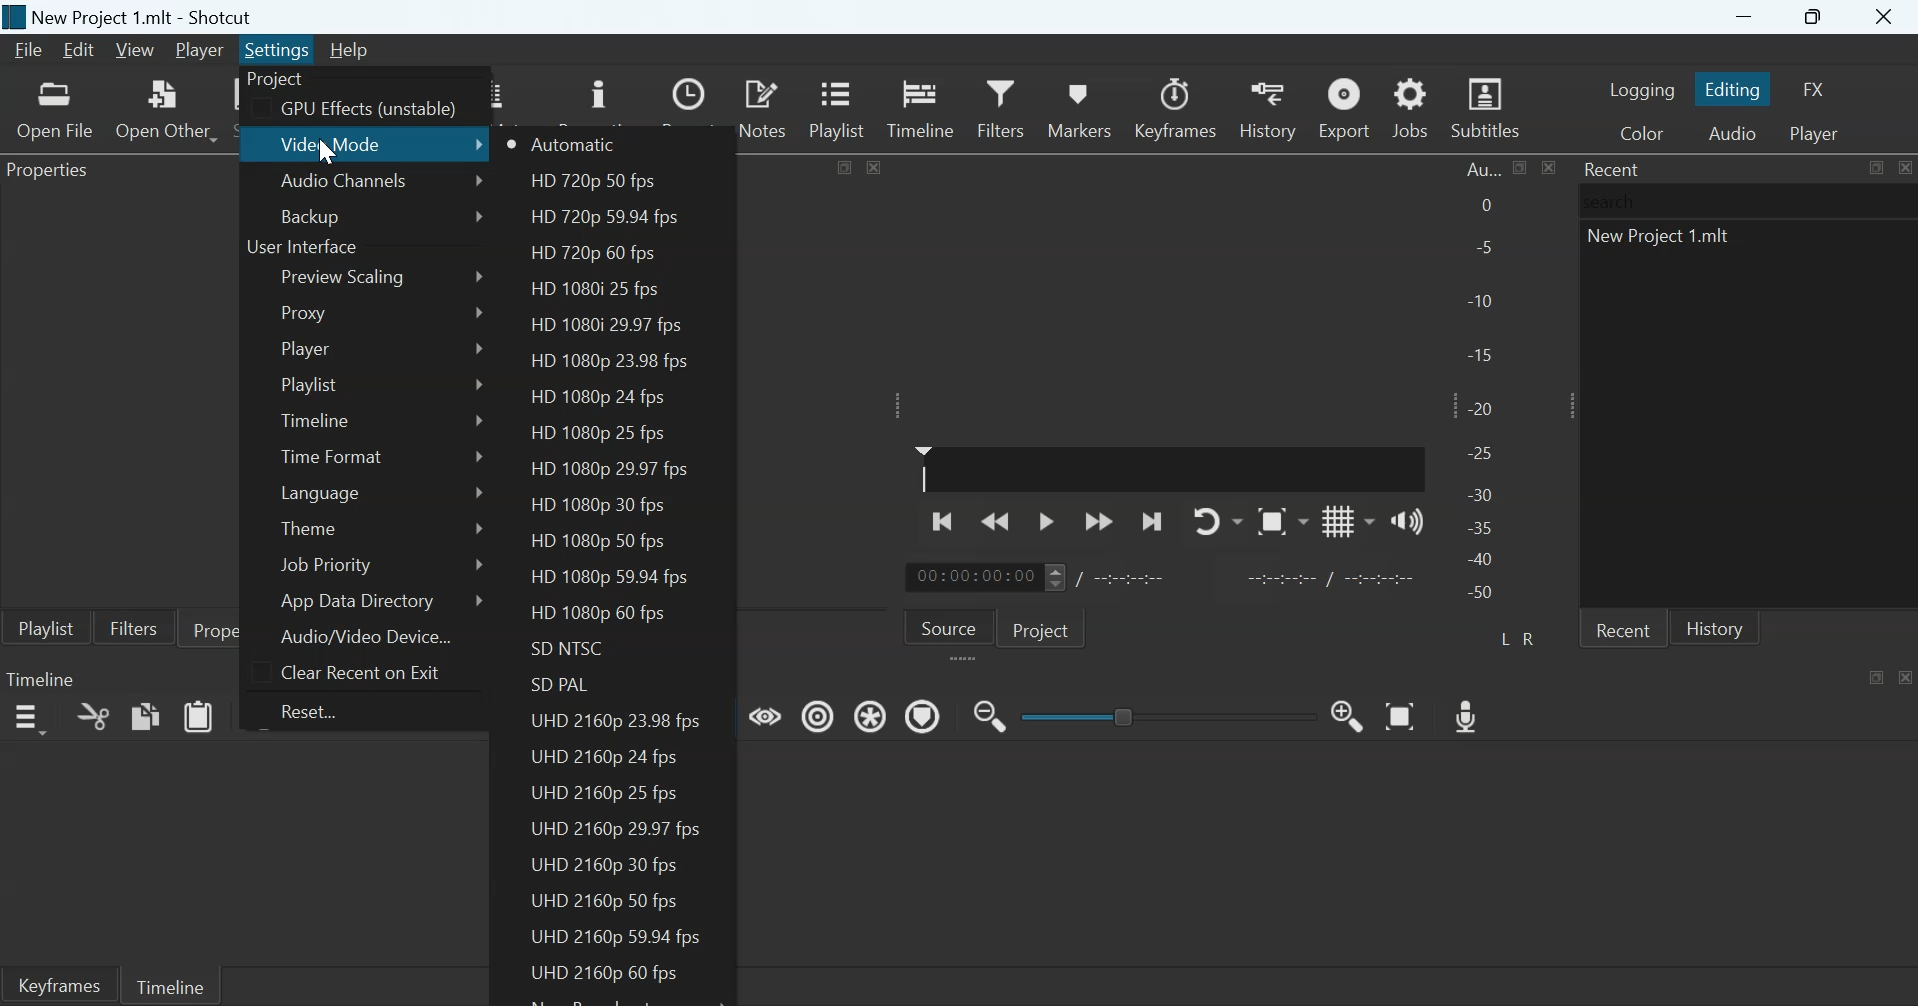 Image resolution: width=1918 pixels, height=1006 pixels. Describe the element at coordinates (166, 109) in the screenshot. I see `Open a device, stream or generator` at that location.